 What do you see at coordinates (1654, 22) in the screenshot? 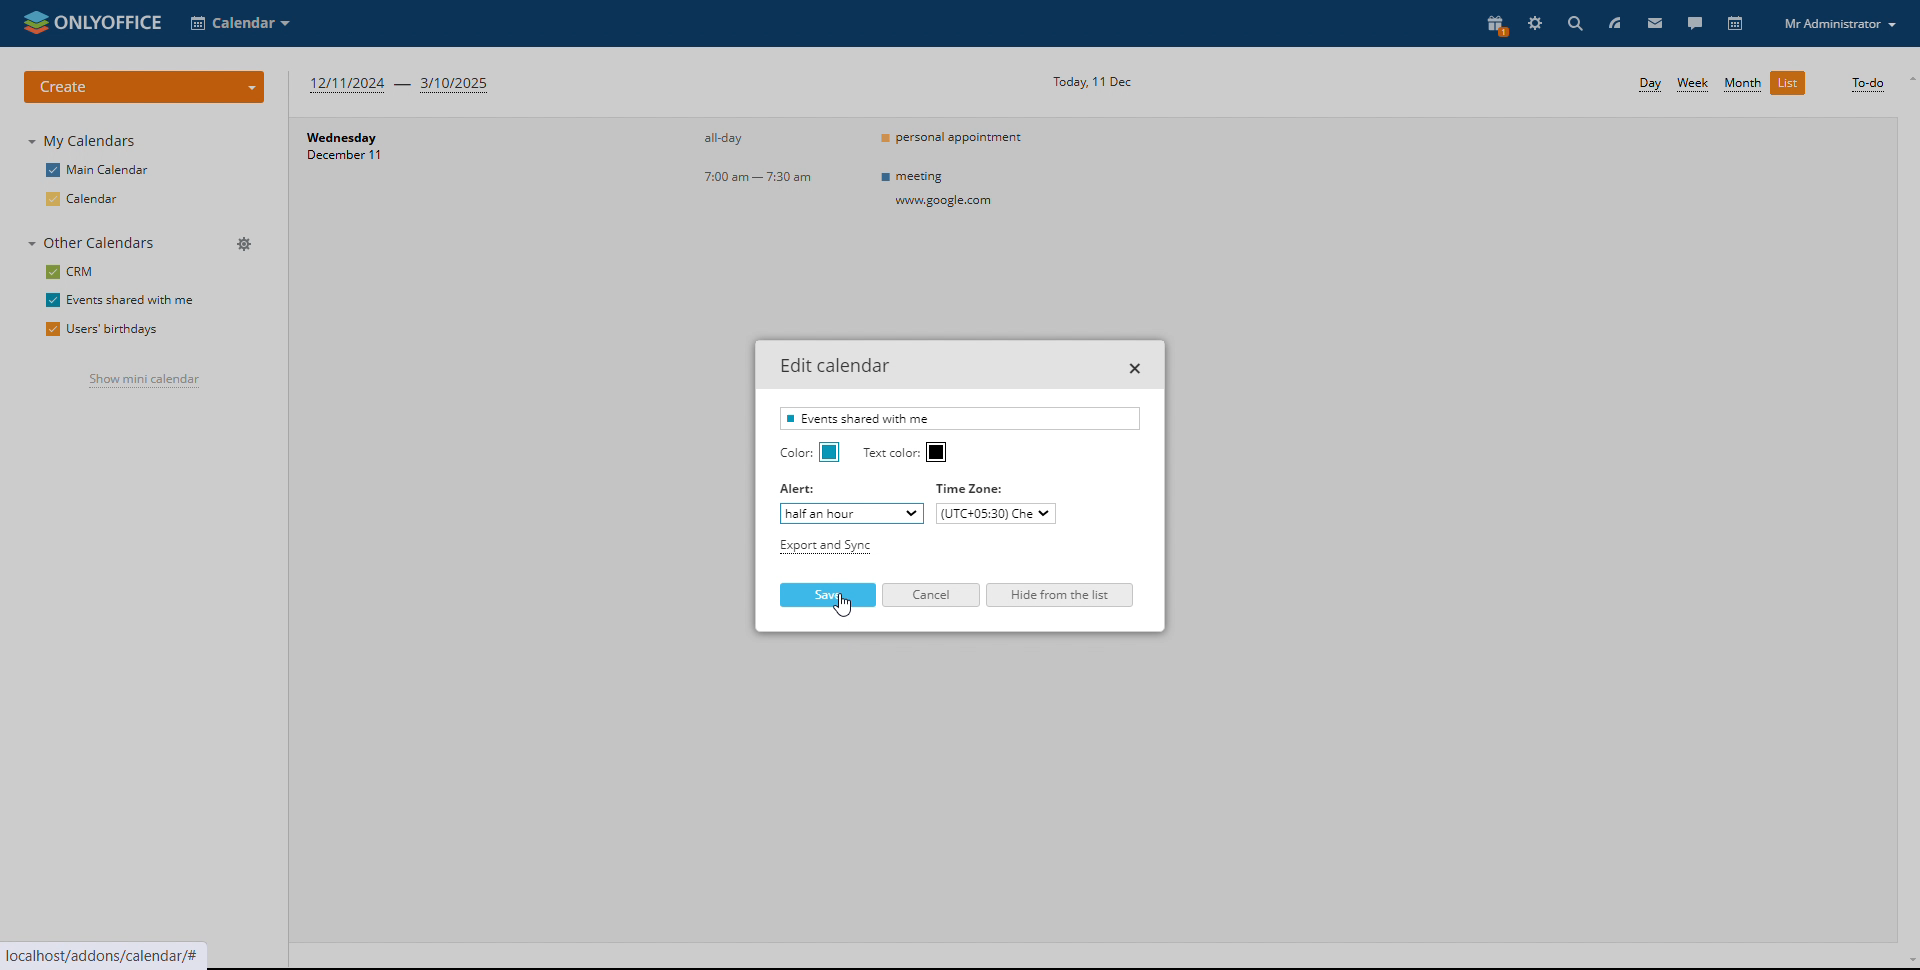
I see `mail` at bounding box center [1654, 22].